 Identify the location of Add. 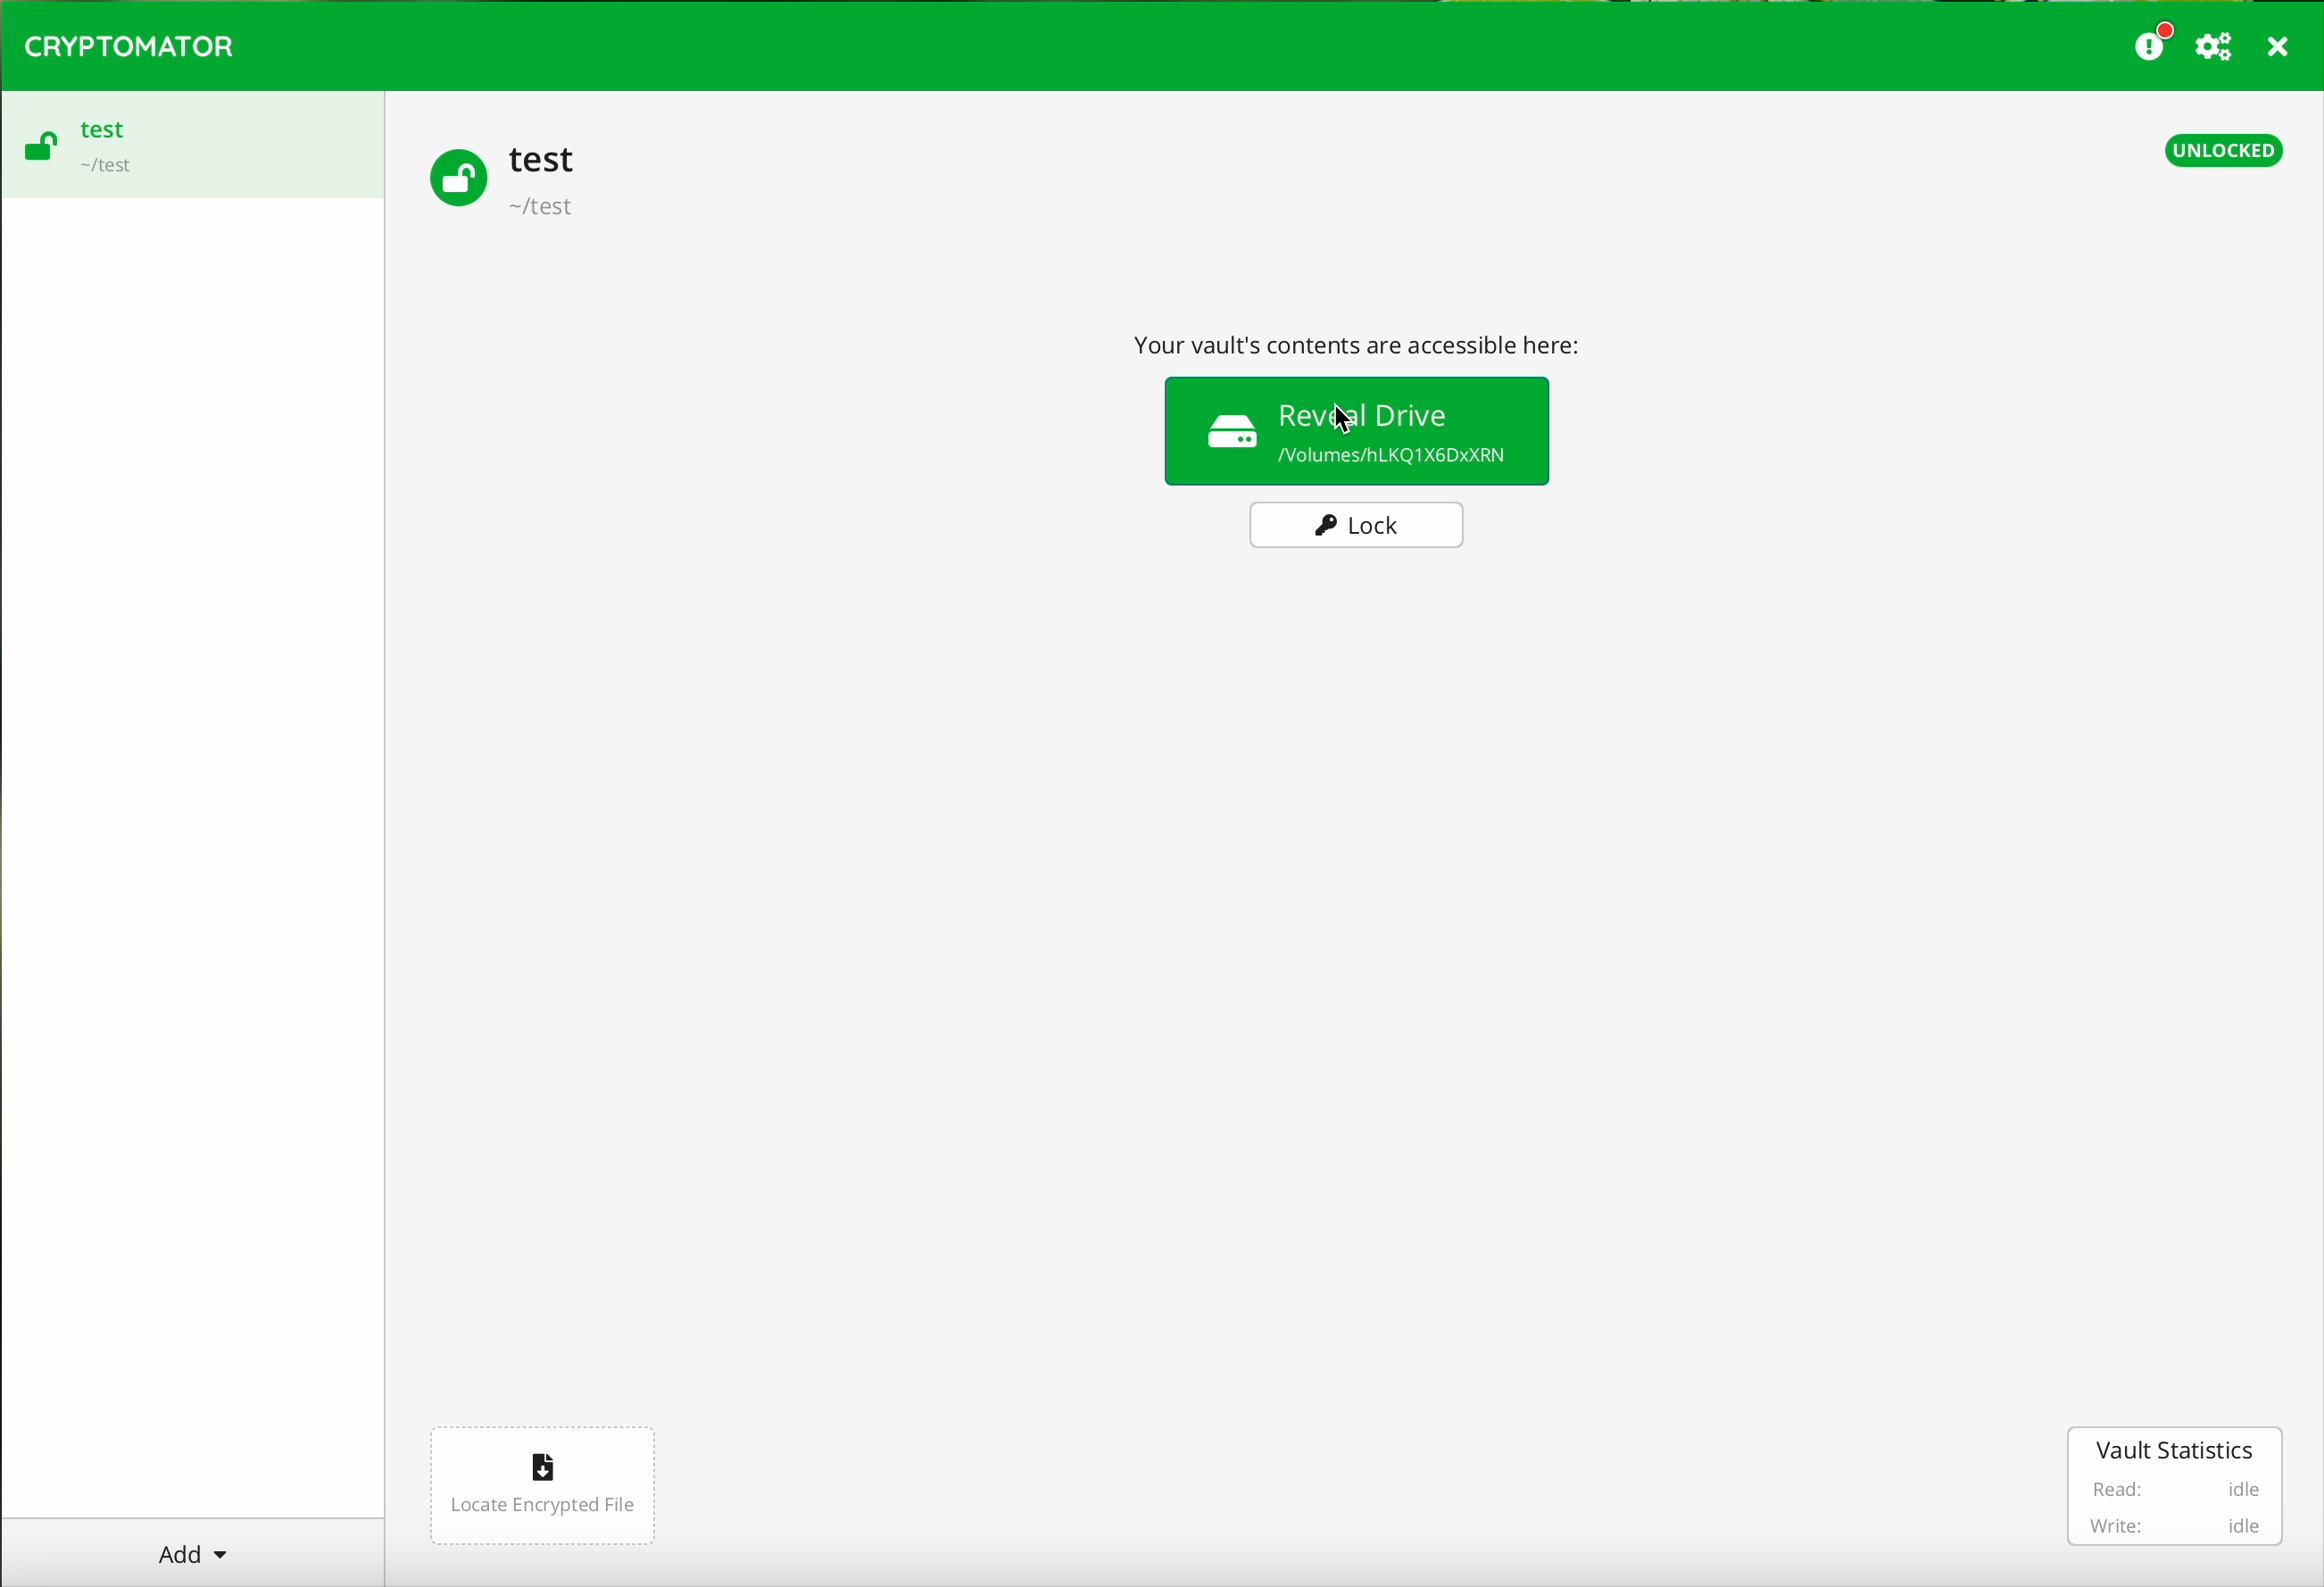
(193, 1547).